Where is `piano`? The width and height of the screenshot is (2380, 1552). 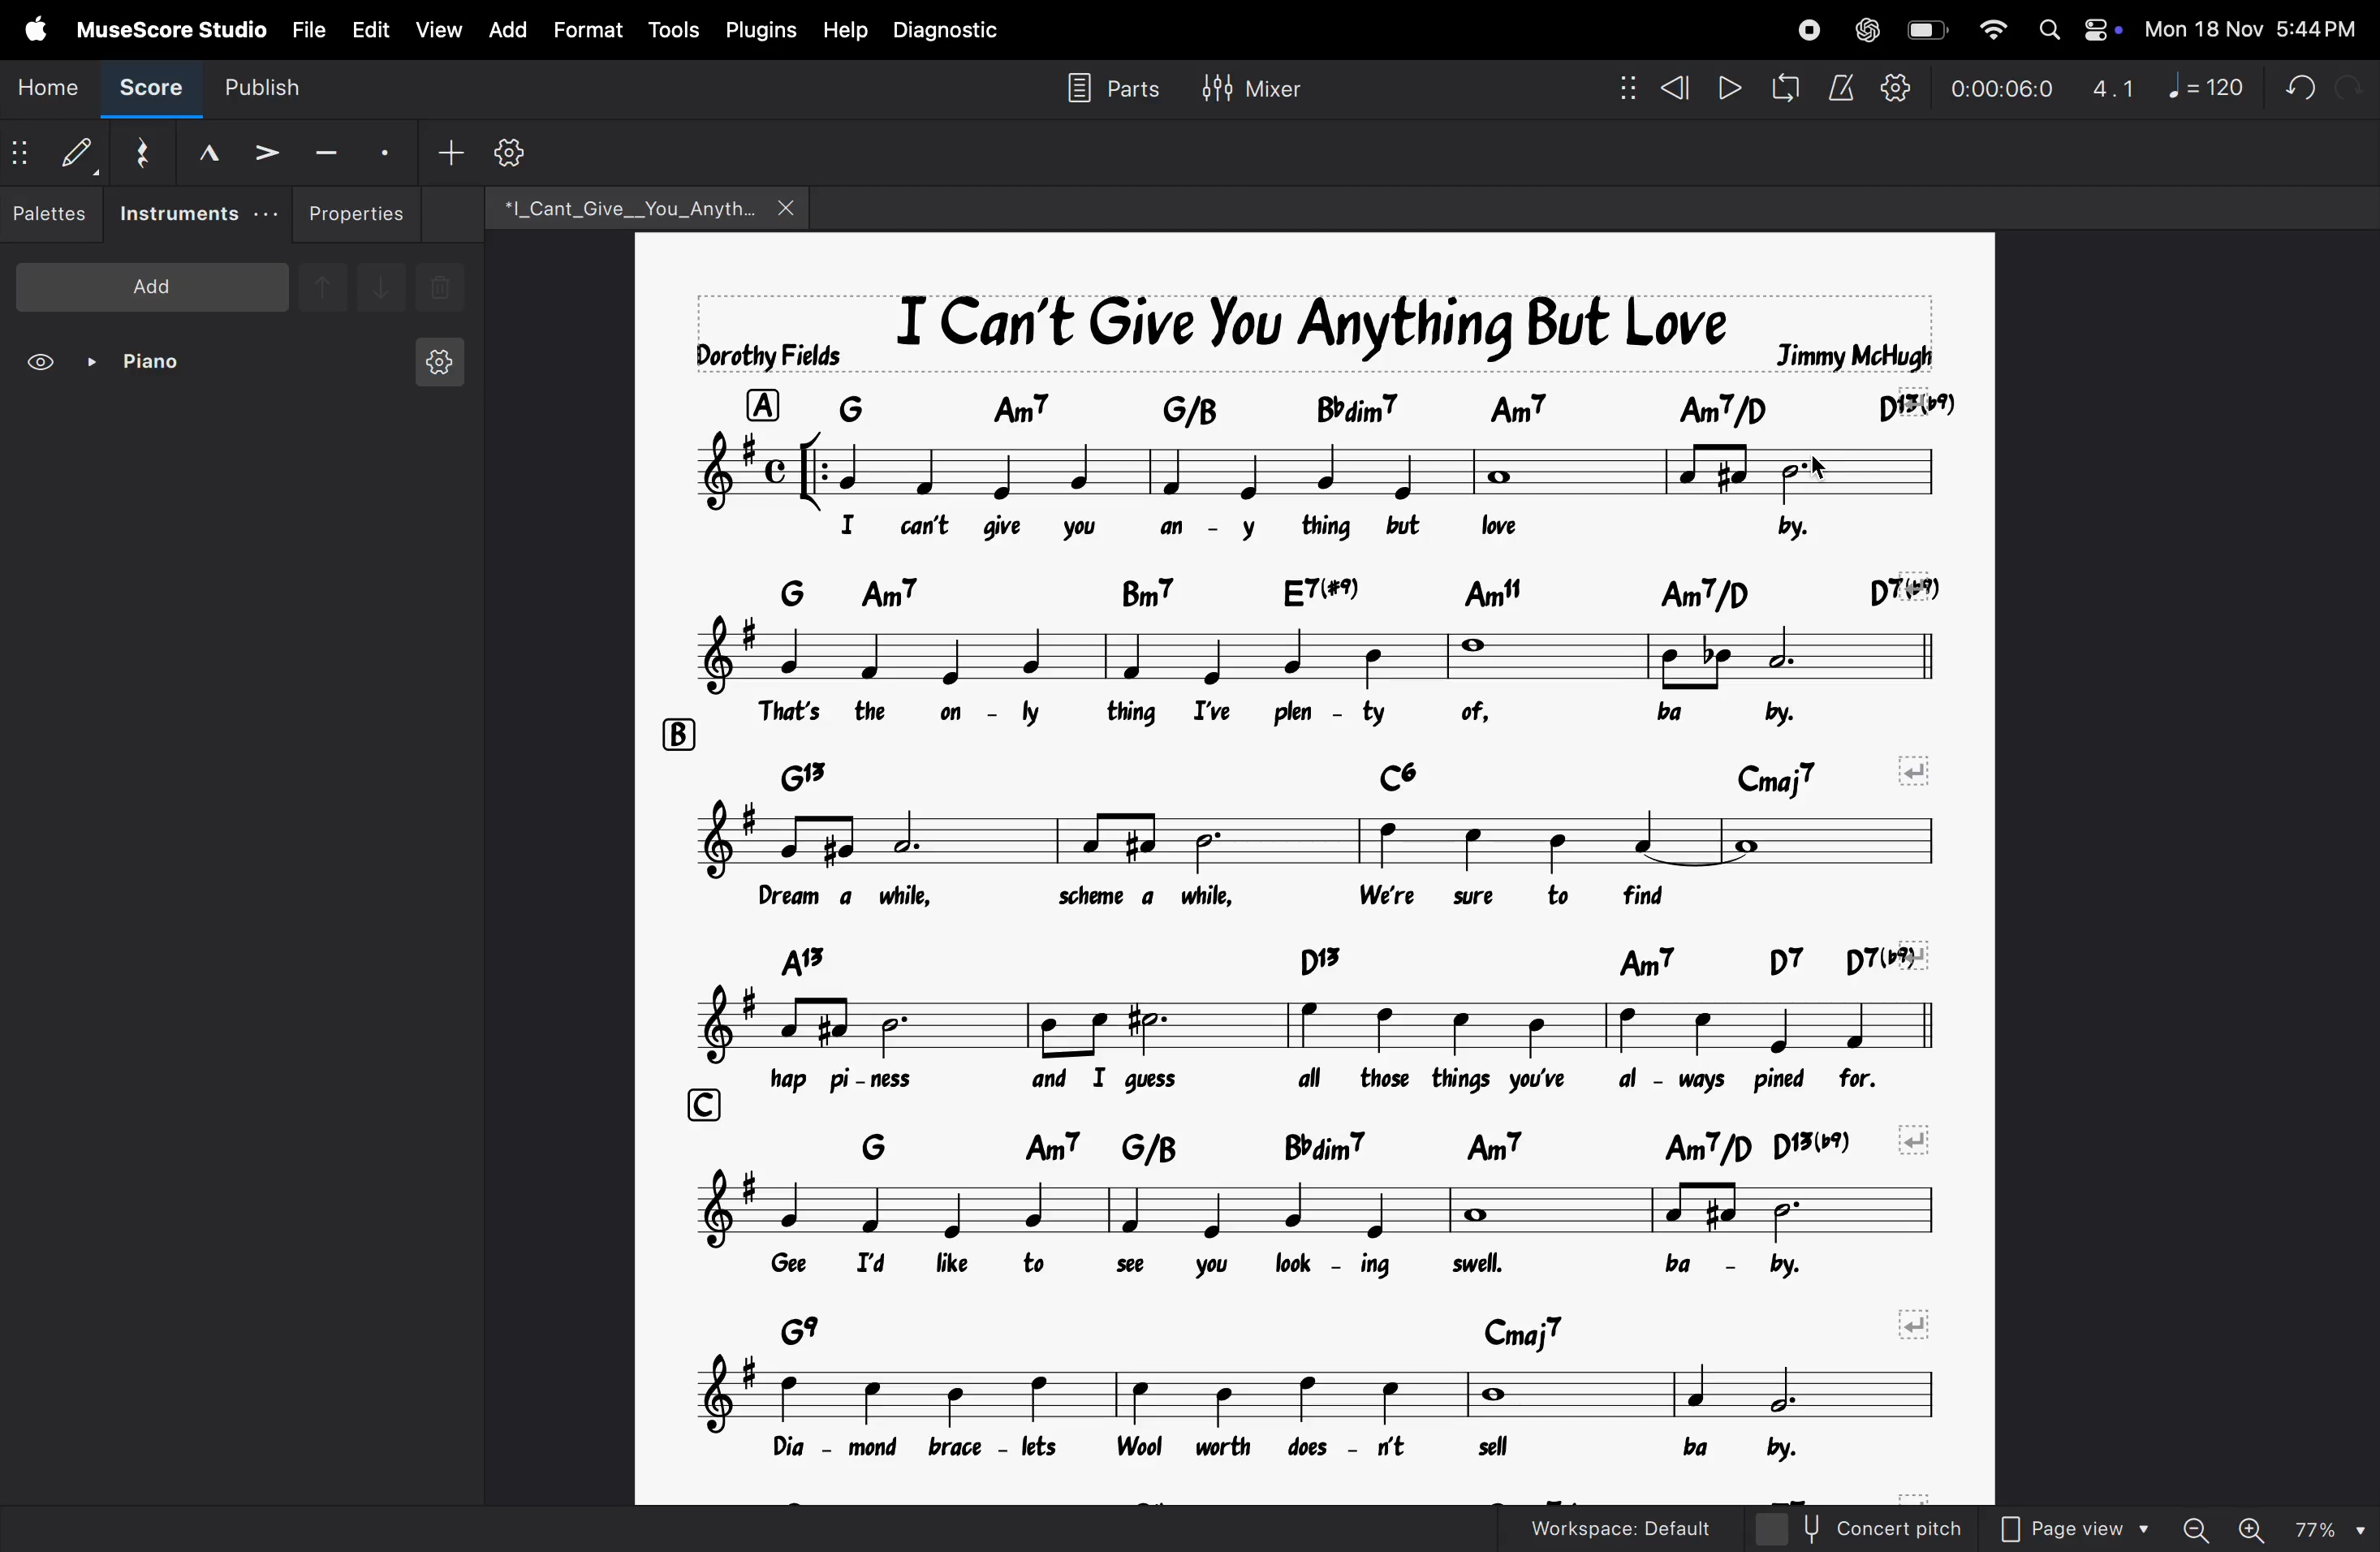 piano is located at coordinates (136, 366).